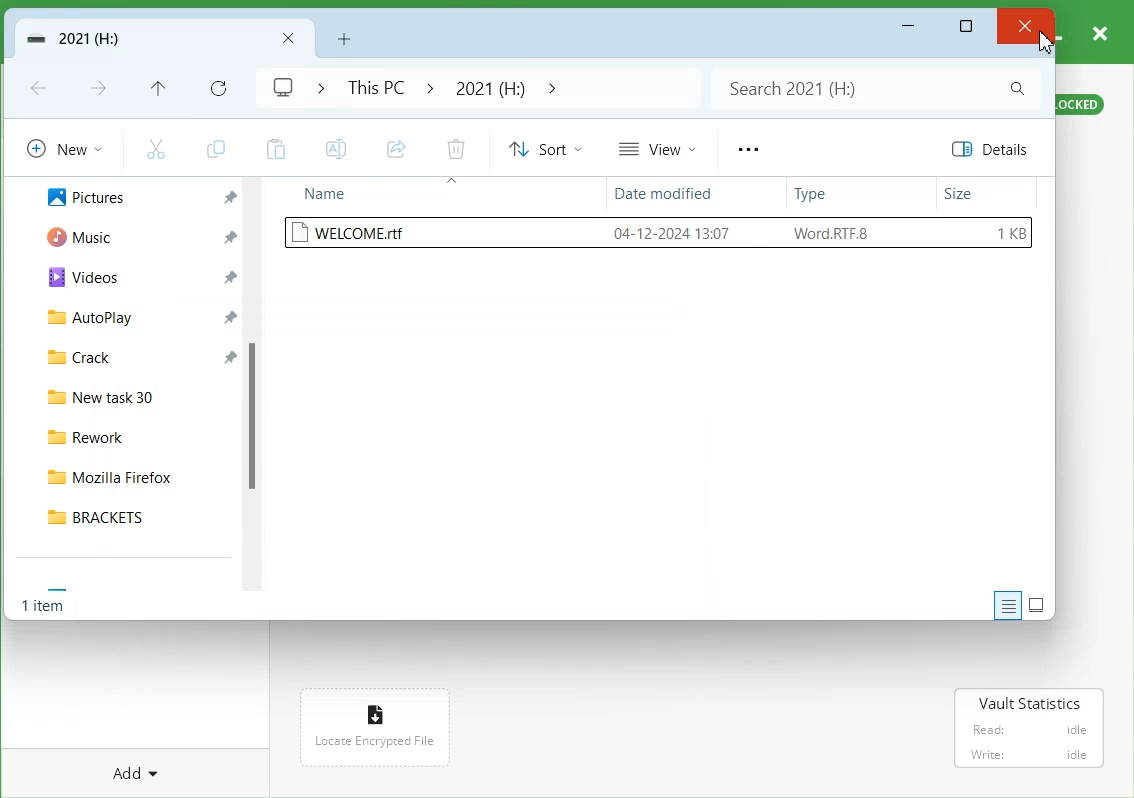  I want to click on Rework, so click(136, 437).